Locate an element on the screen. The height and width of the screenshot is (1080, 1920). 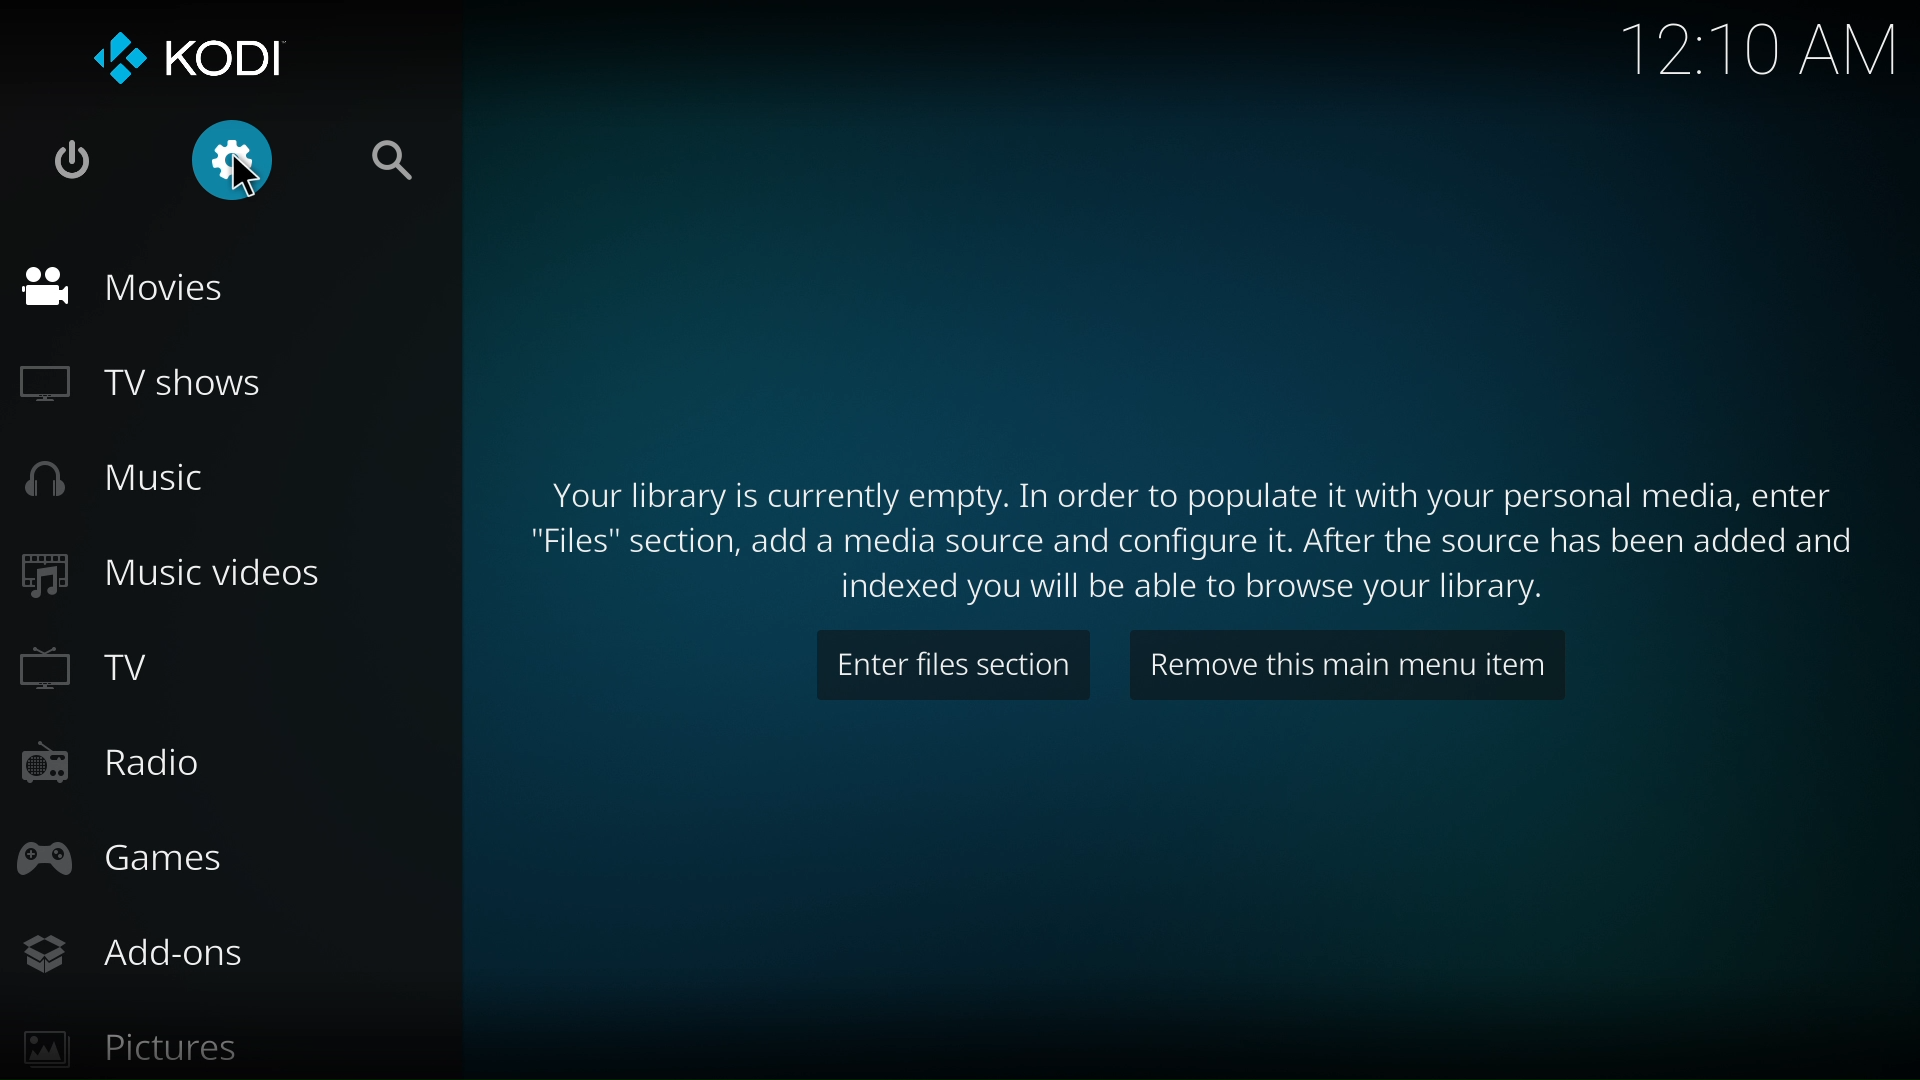
kodi is located at coordinates (202, 61).